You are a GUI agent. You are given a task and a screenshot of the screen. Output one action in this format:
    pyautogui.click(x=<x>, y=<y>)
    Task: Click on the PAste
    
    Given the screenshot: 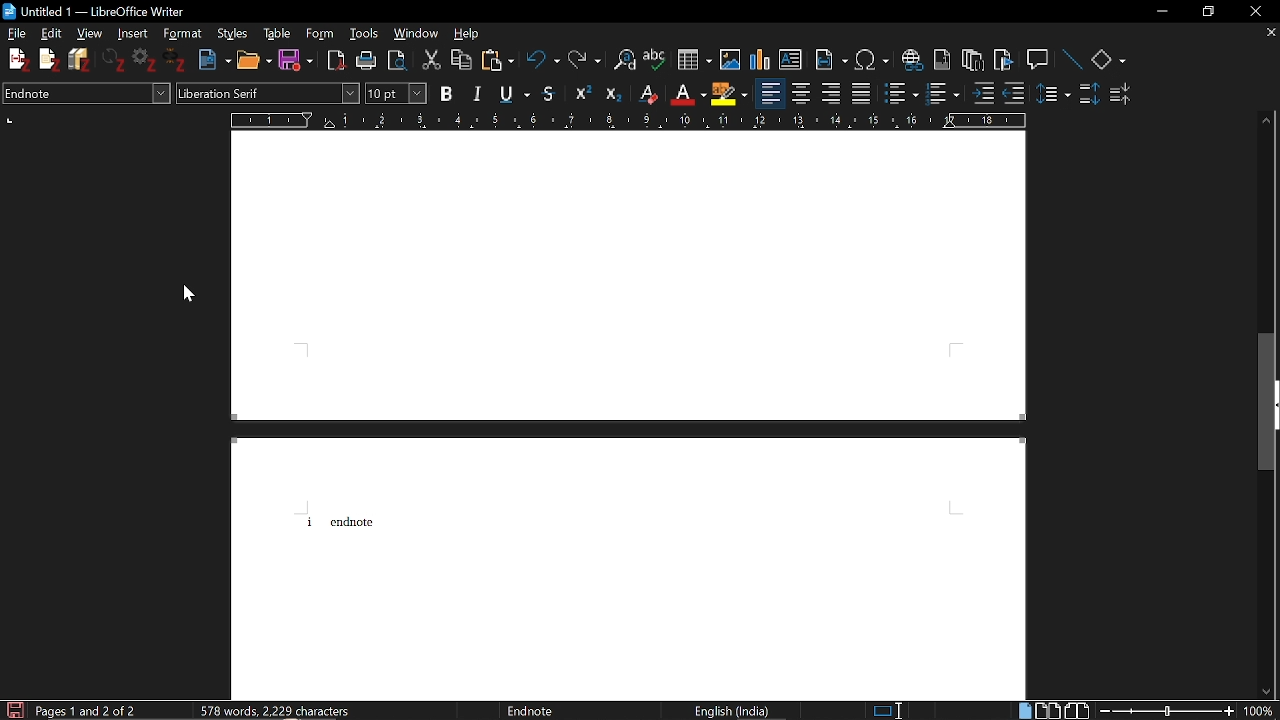 What is the action you would take?
    pyautogui.click(x=498, y=62)
    